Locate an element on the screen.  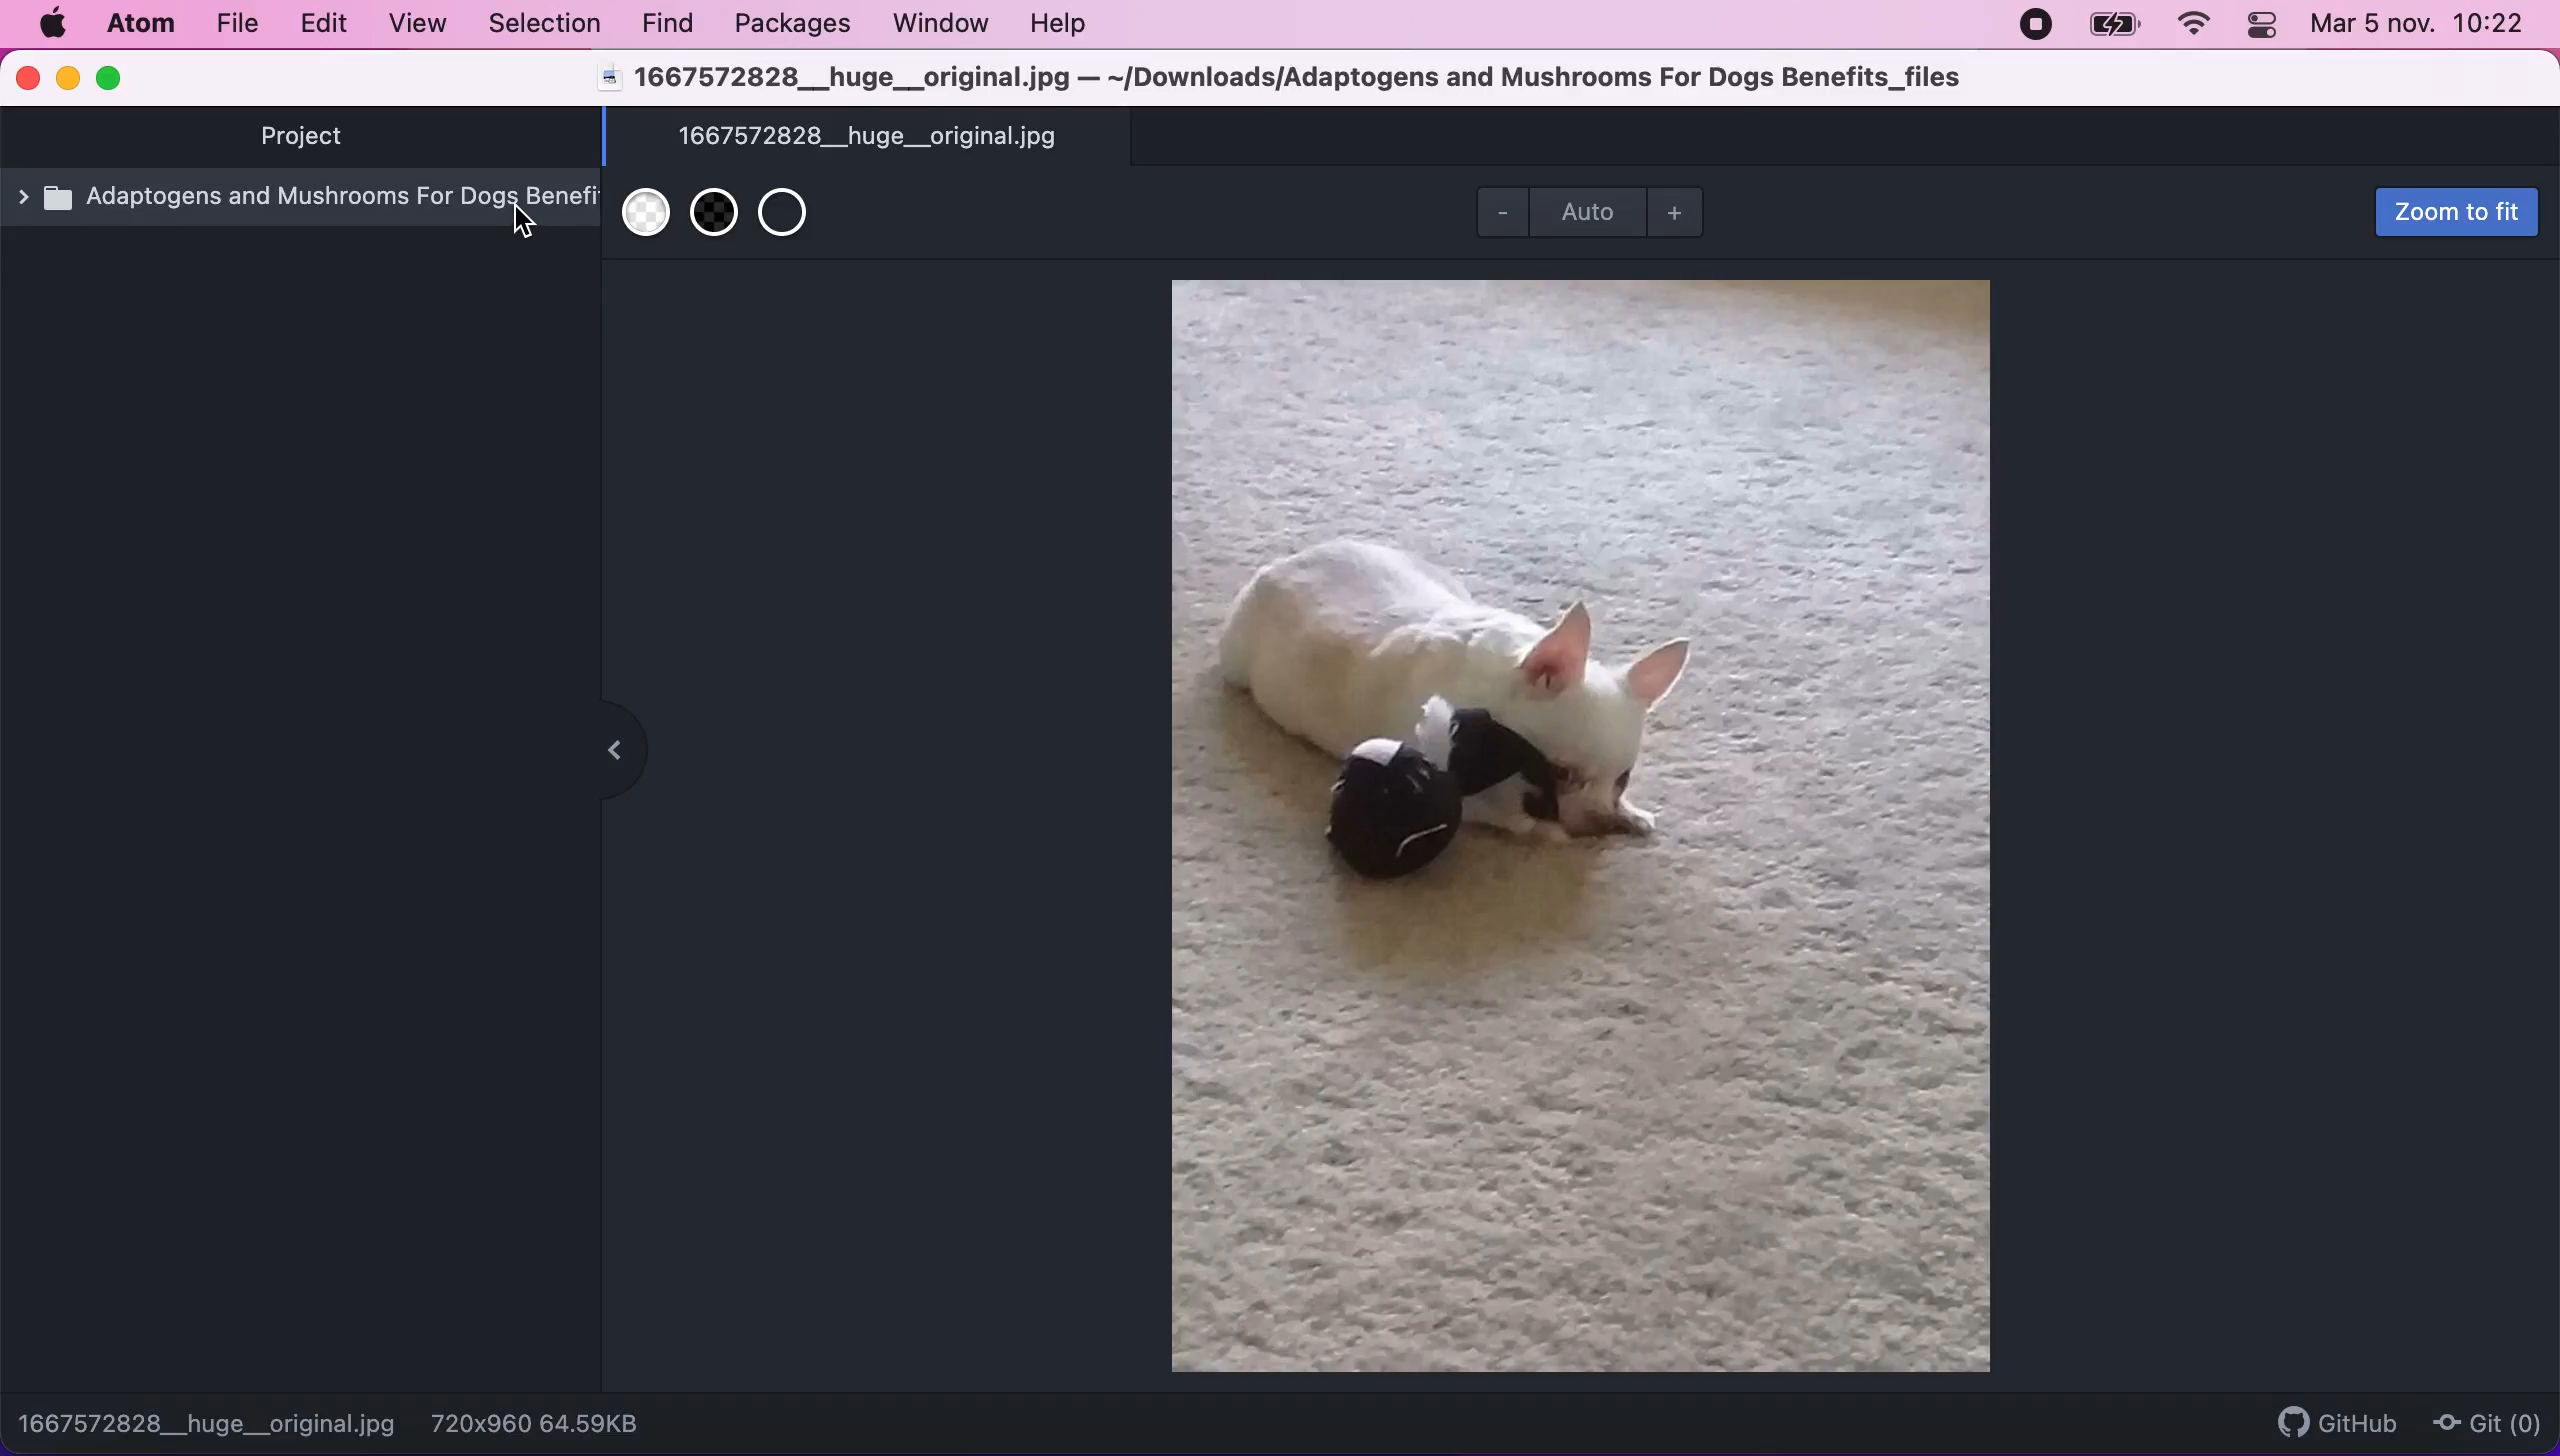
minimize is located at coordinates (67, 81).